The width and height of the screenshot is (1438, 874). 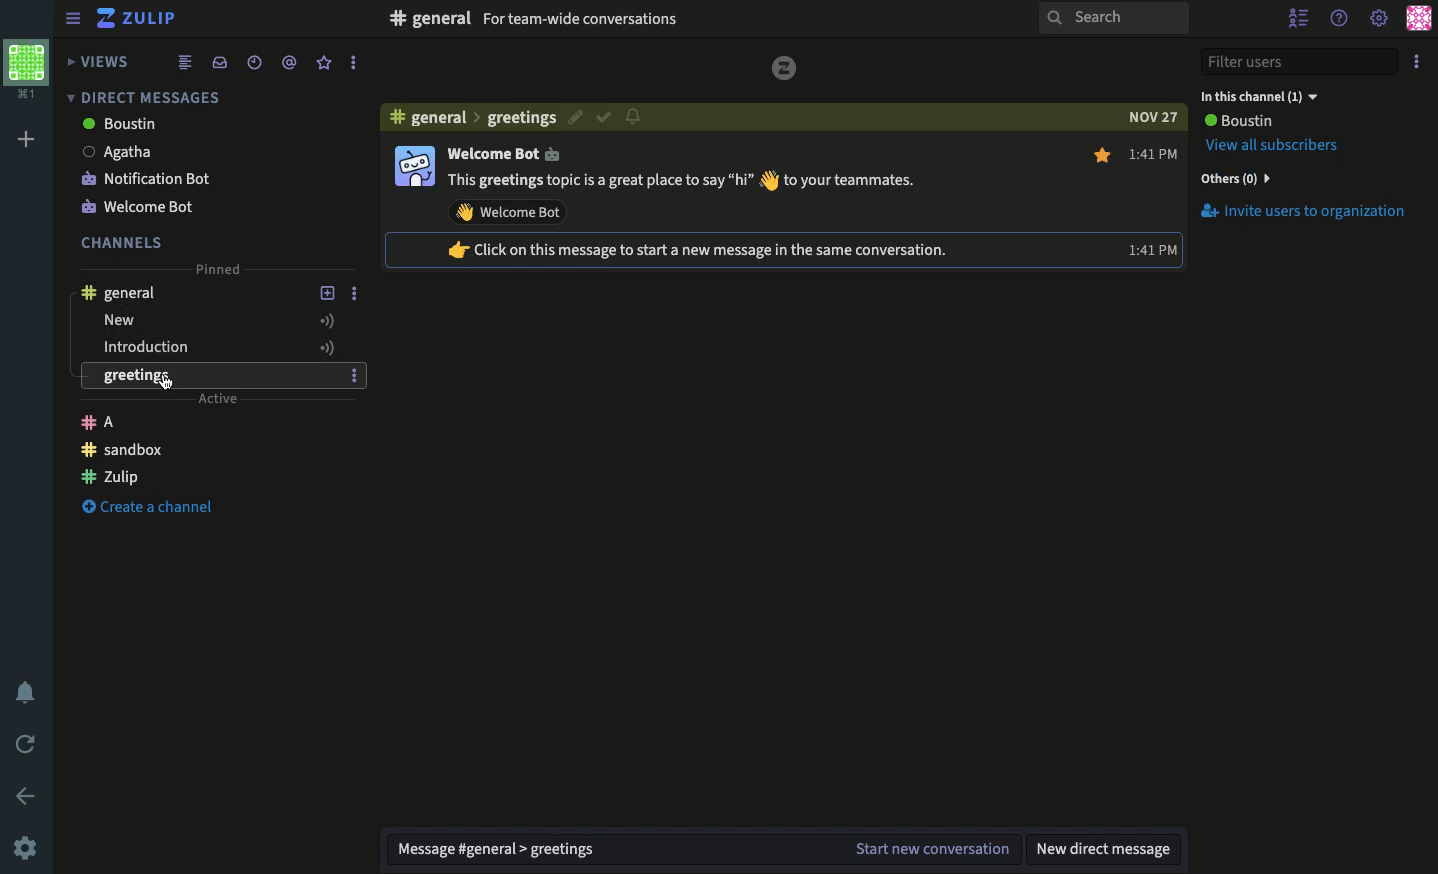 I want to click on Profile, so click(x=1418, y=18).